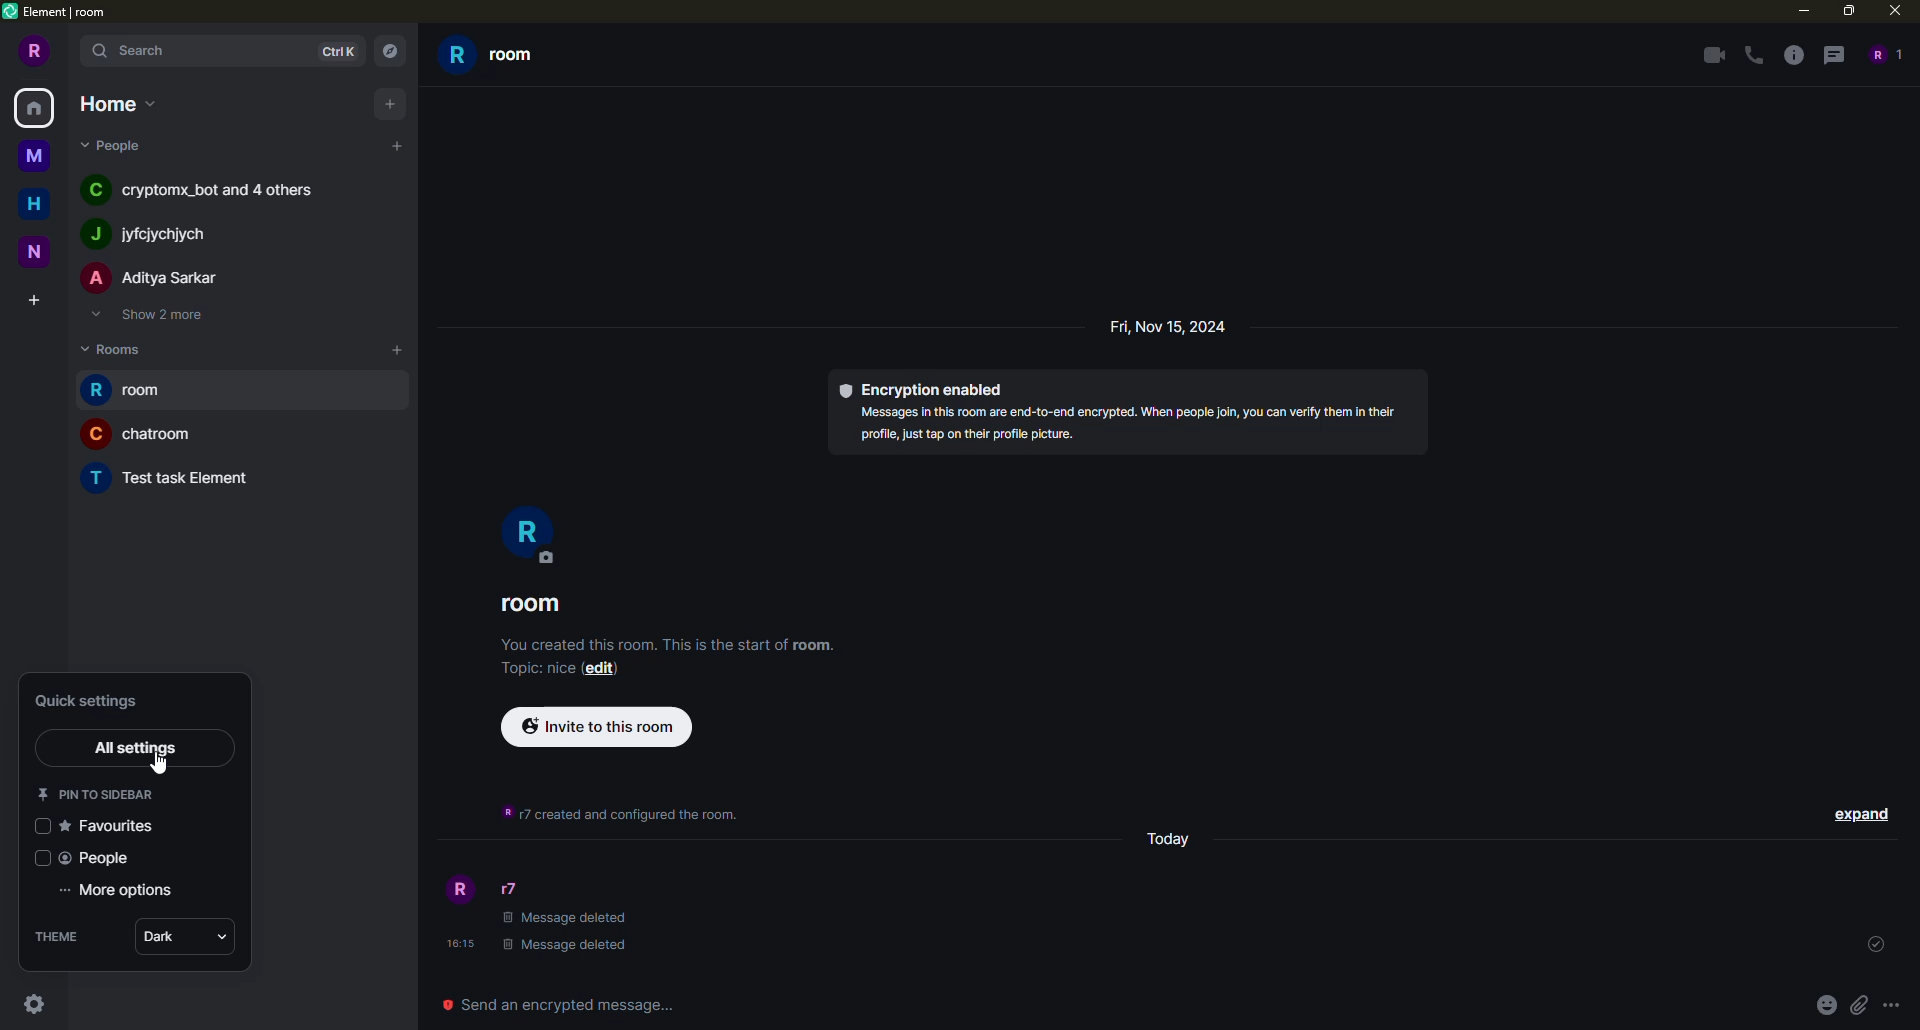  I want to click on space, so click(36, 249).